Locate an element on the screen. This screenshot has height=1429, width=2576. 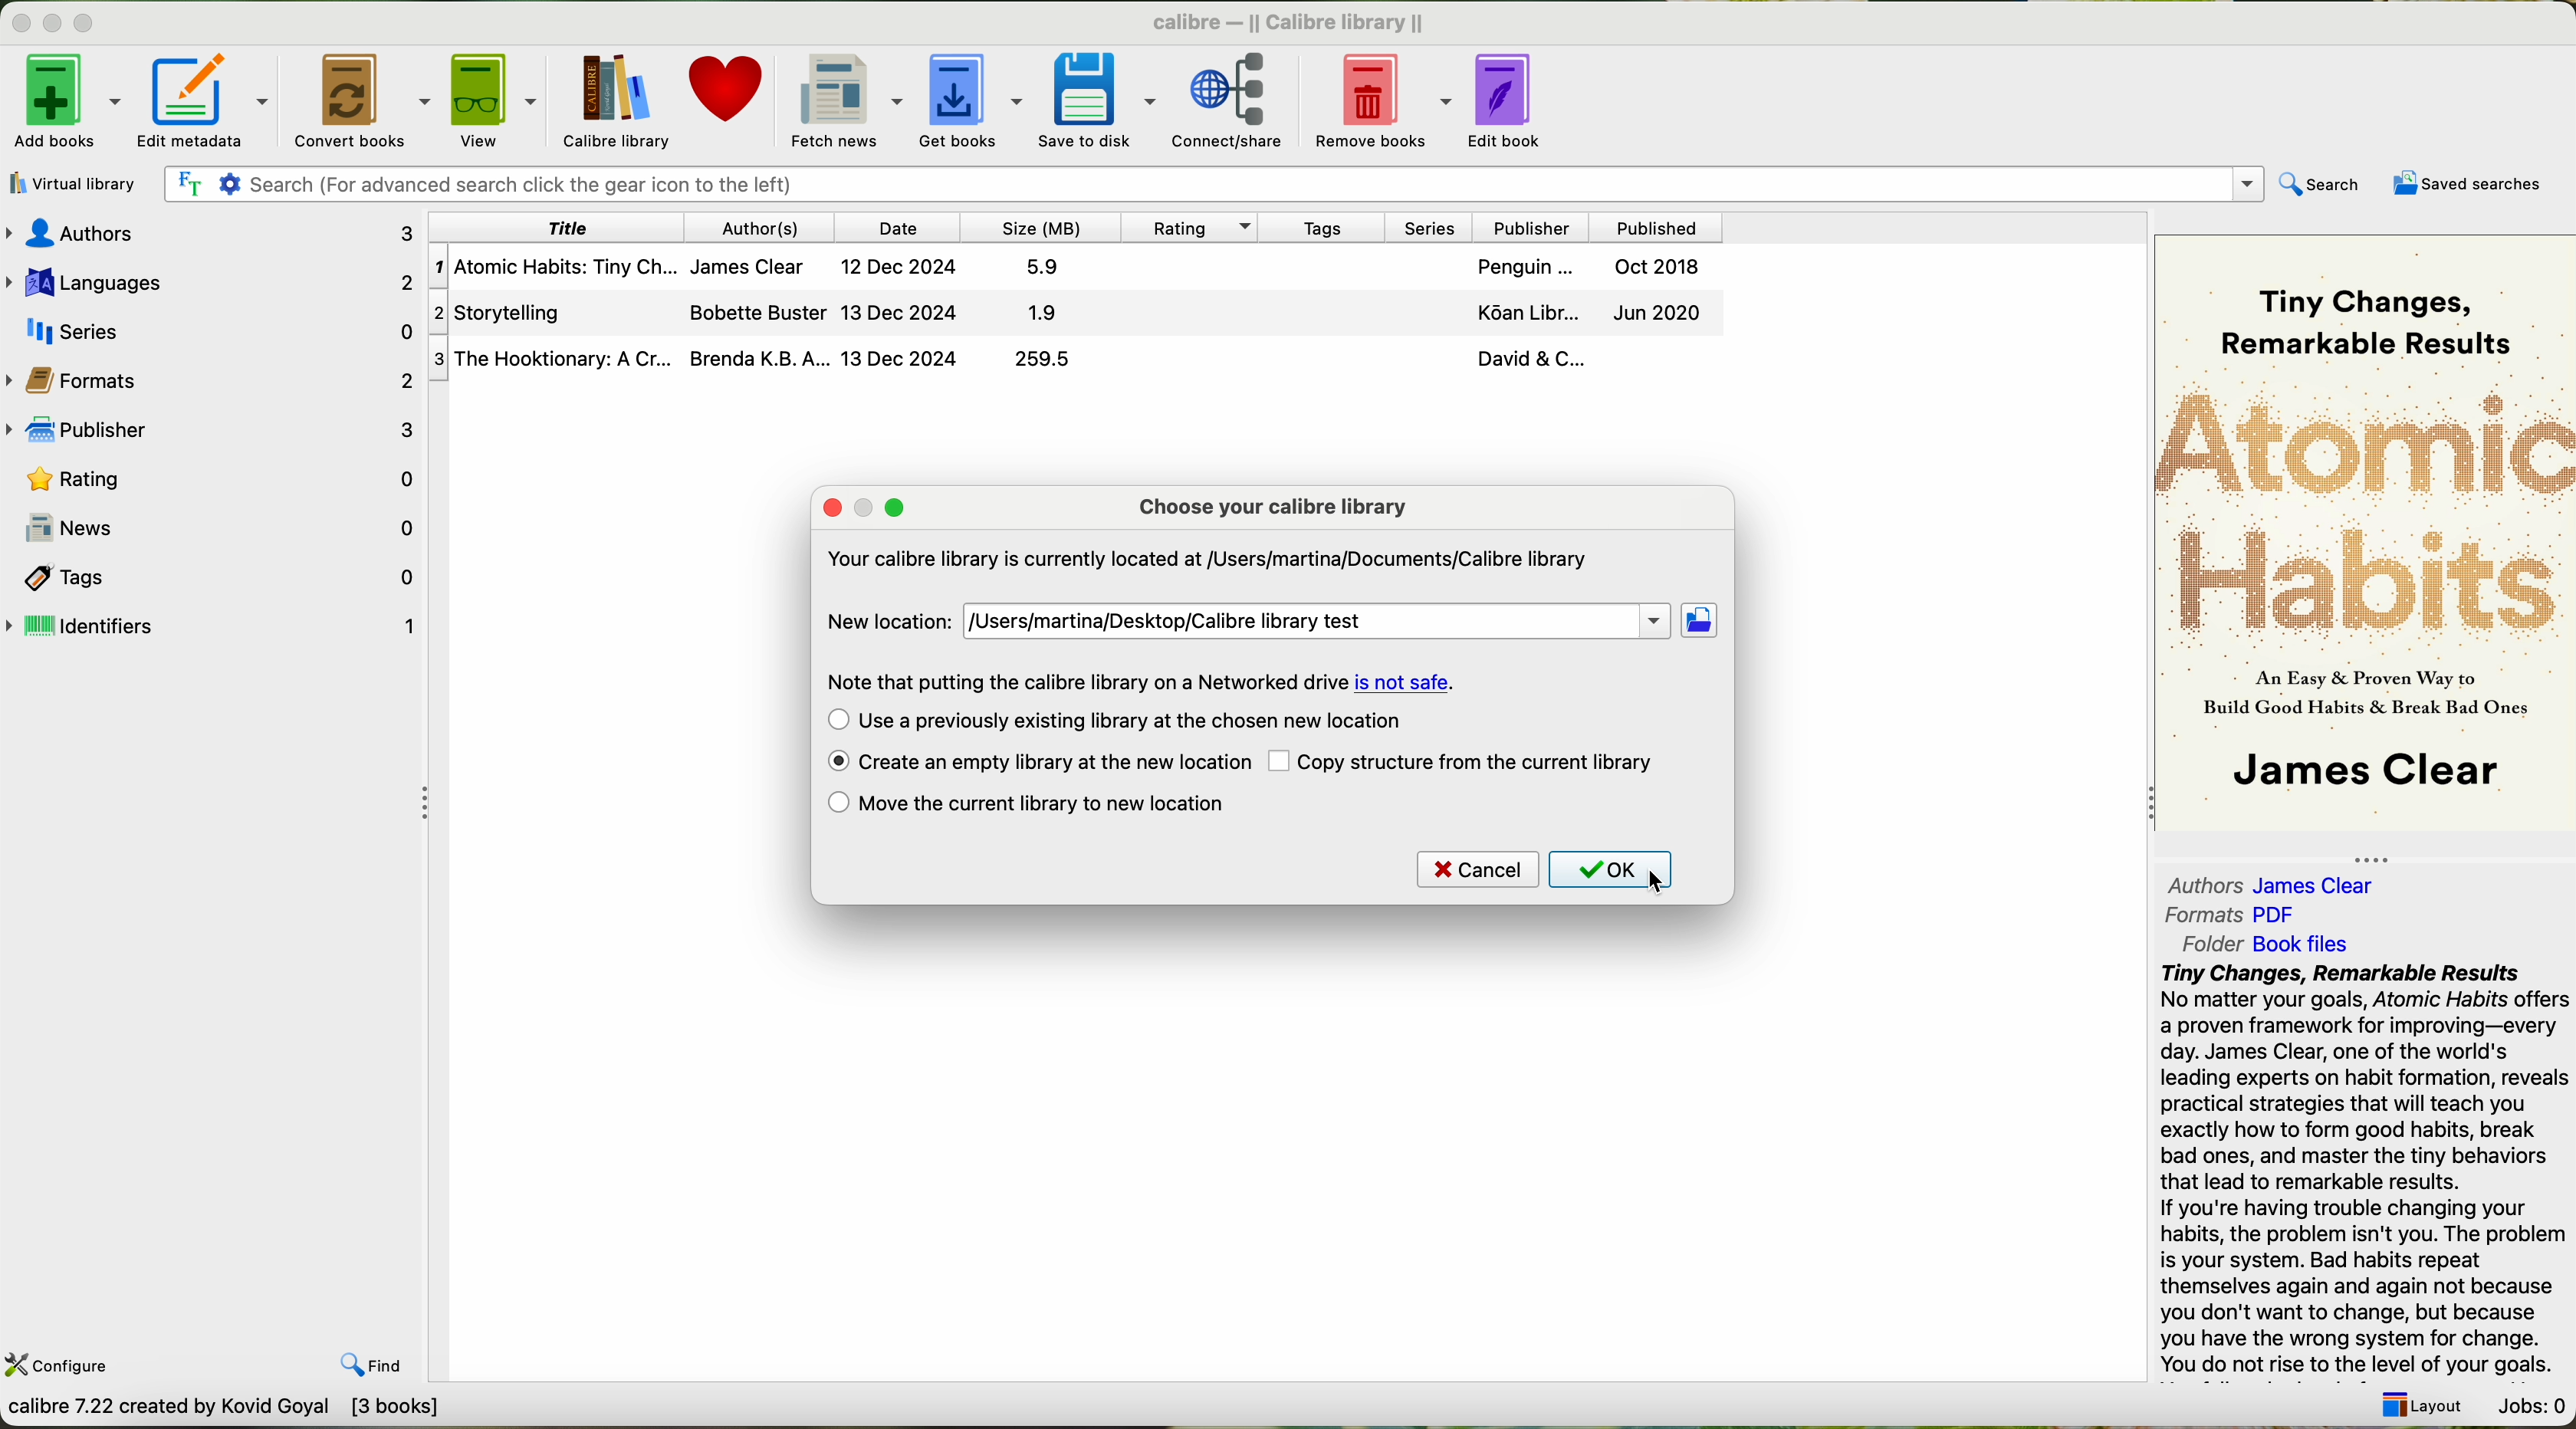
rating is located at coordinates (214, 477).